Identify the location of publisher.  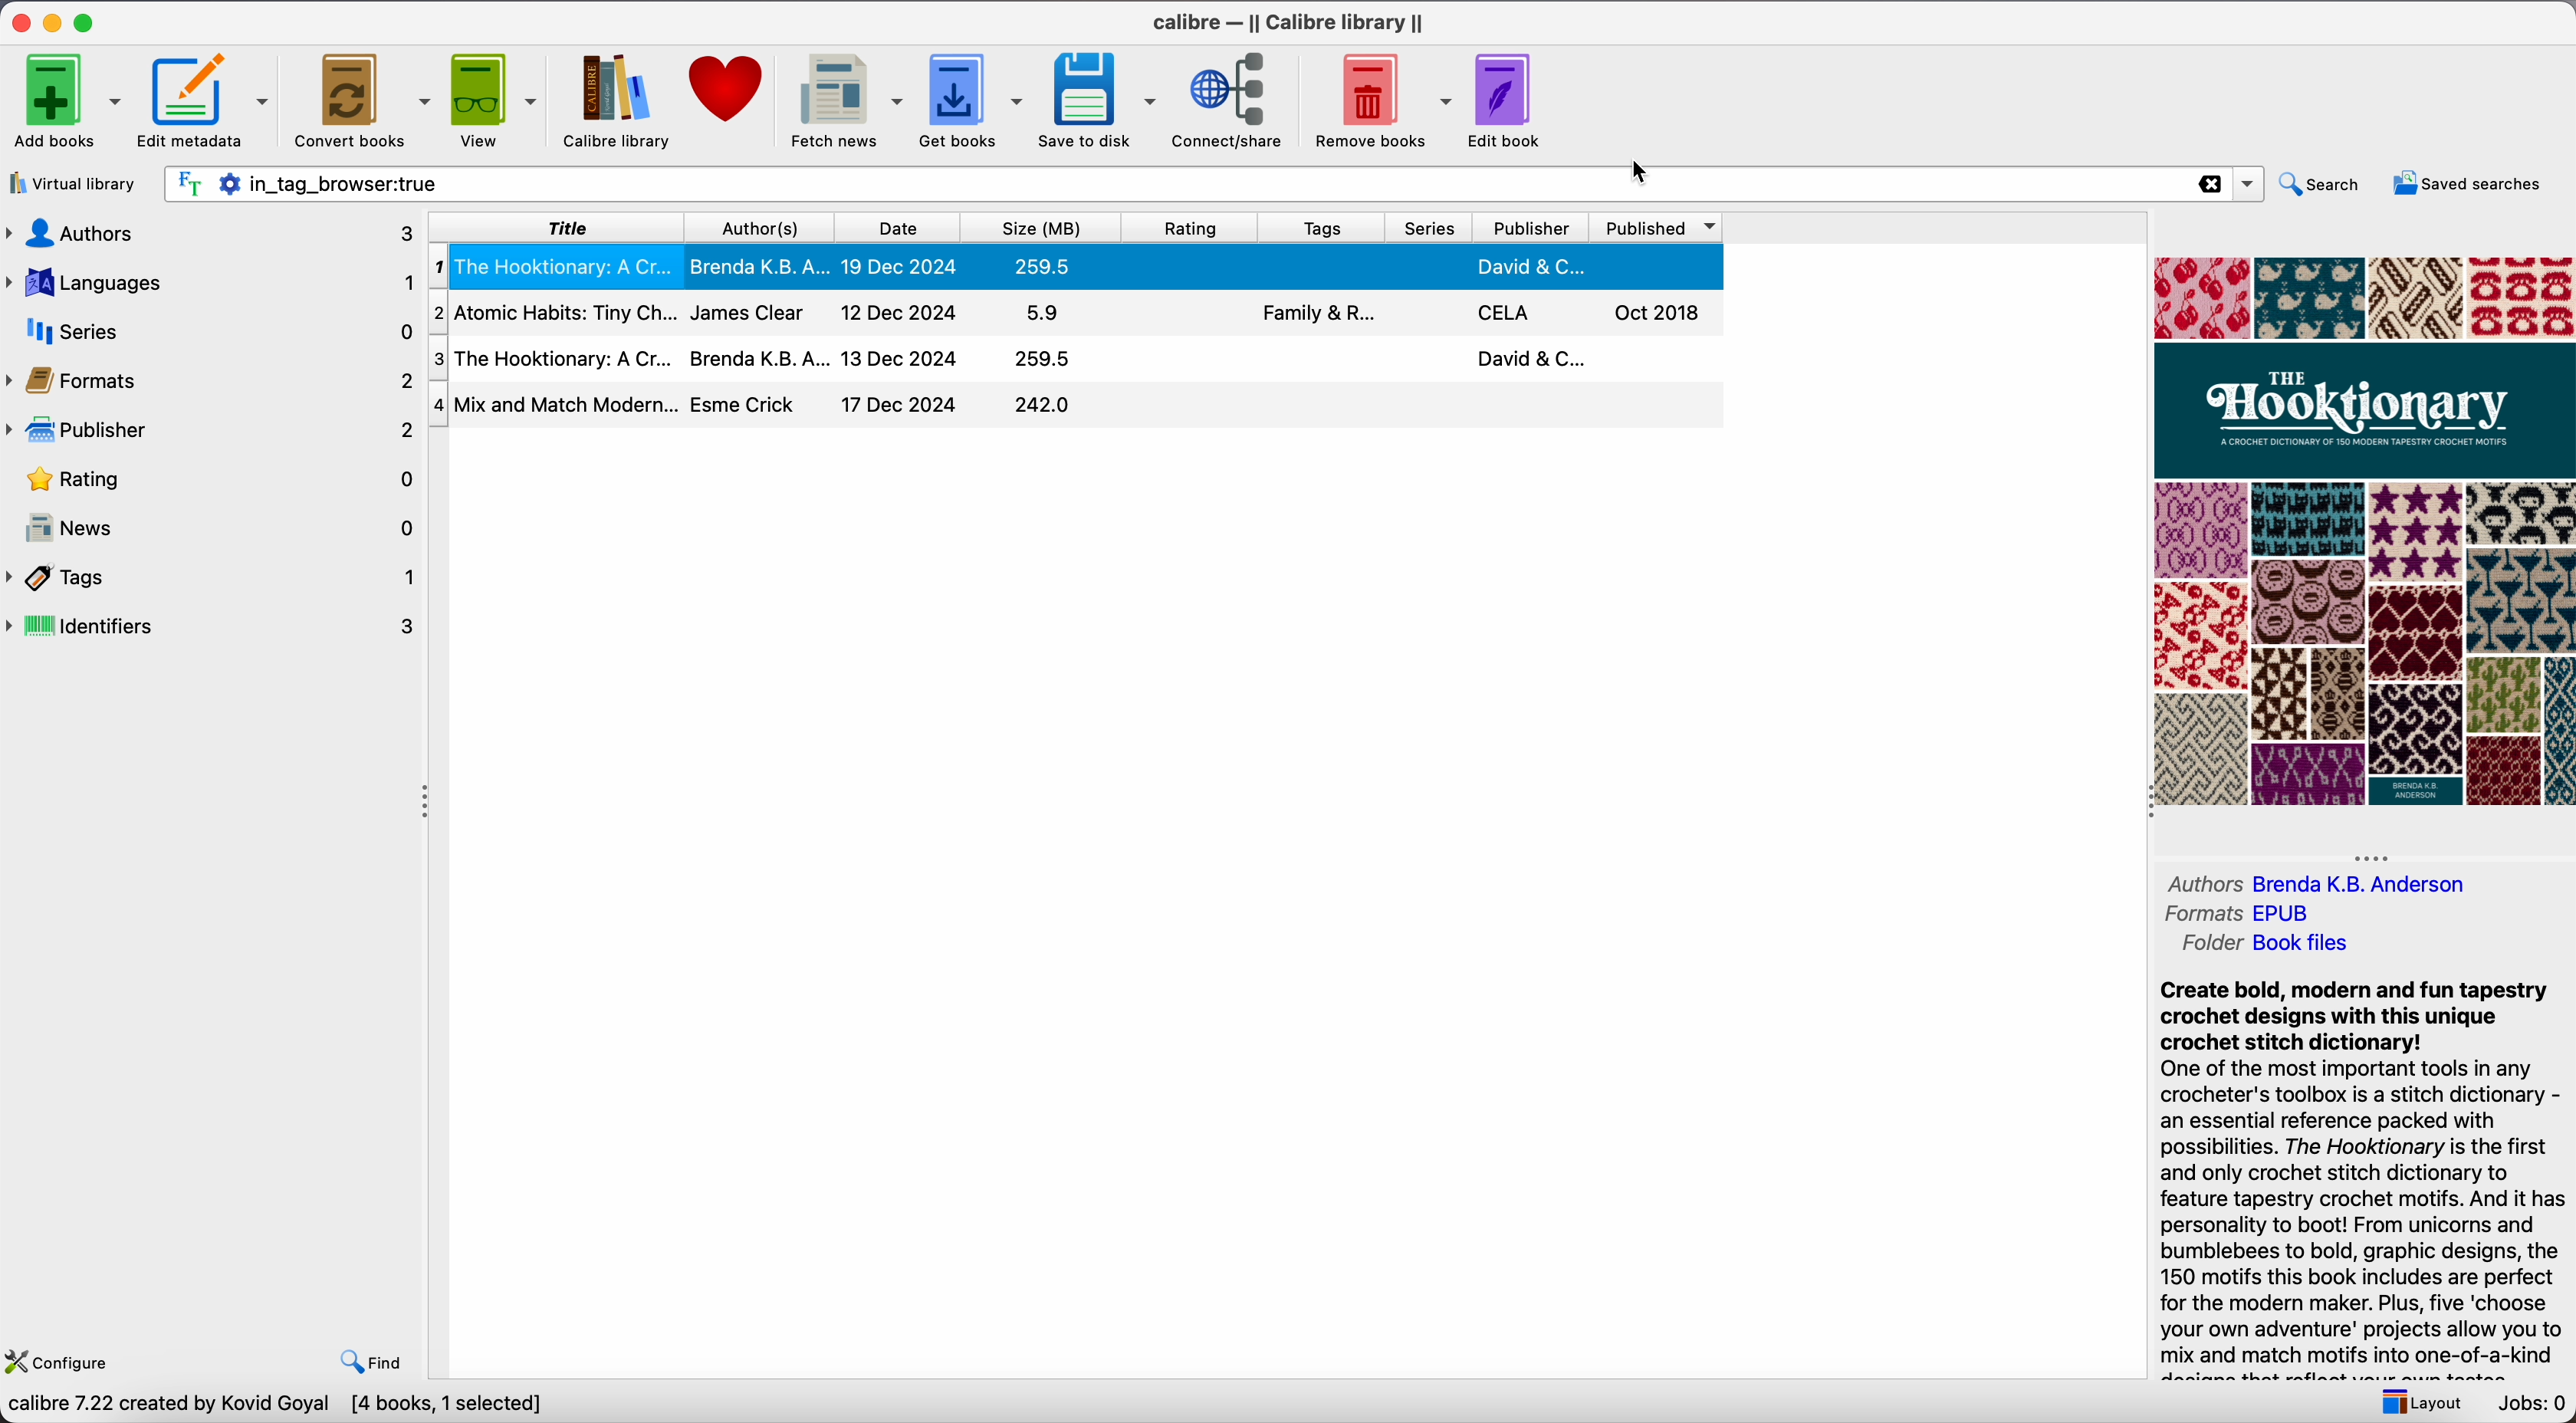
(211, 430).